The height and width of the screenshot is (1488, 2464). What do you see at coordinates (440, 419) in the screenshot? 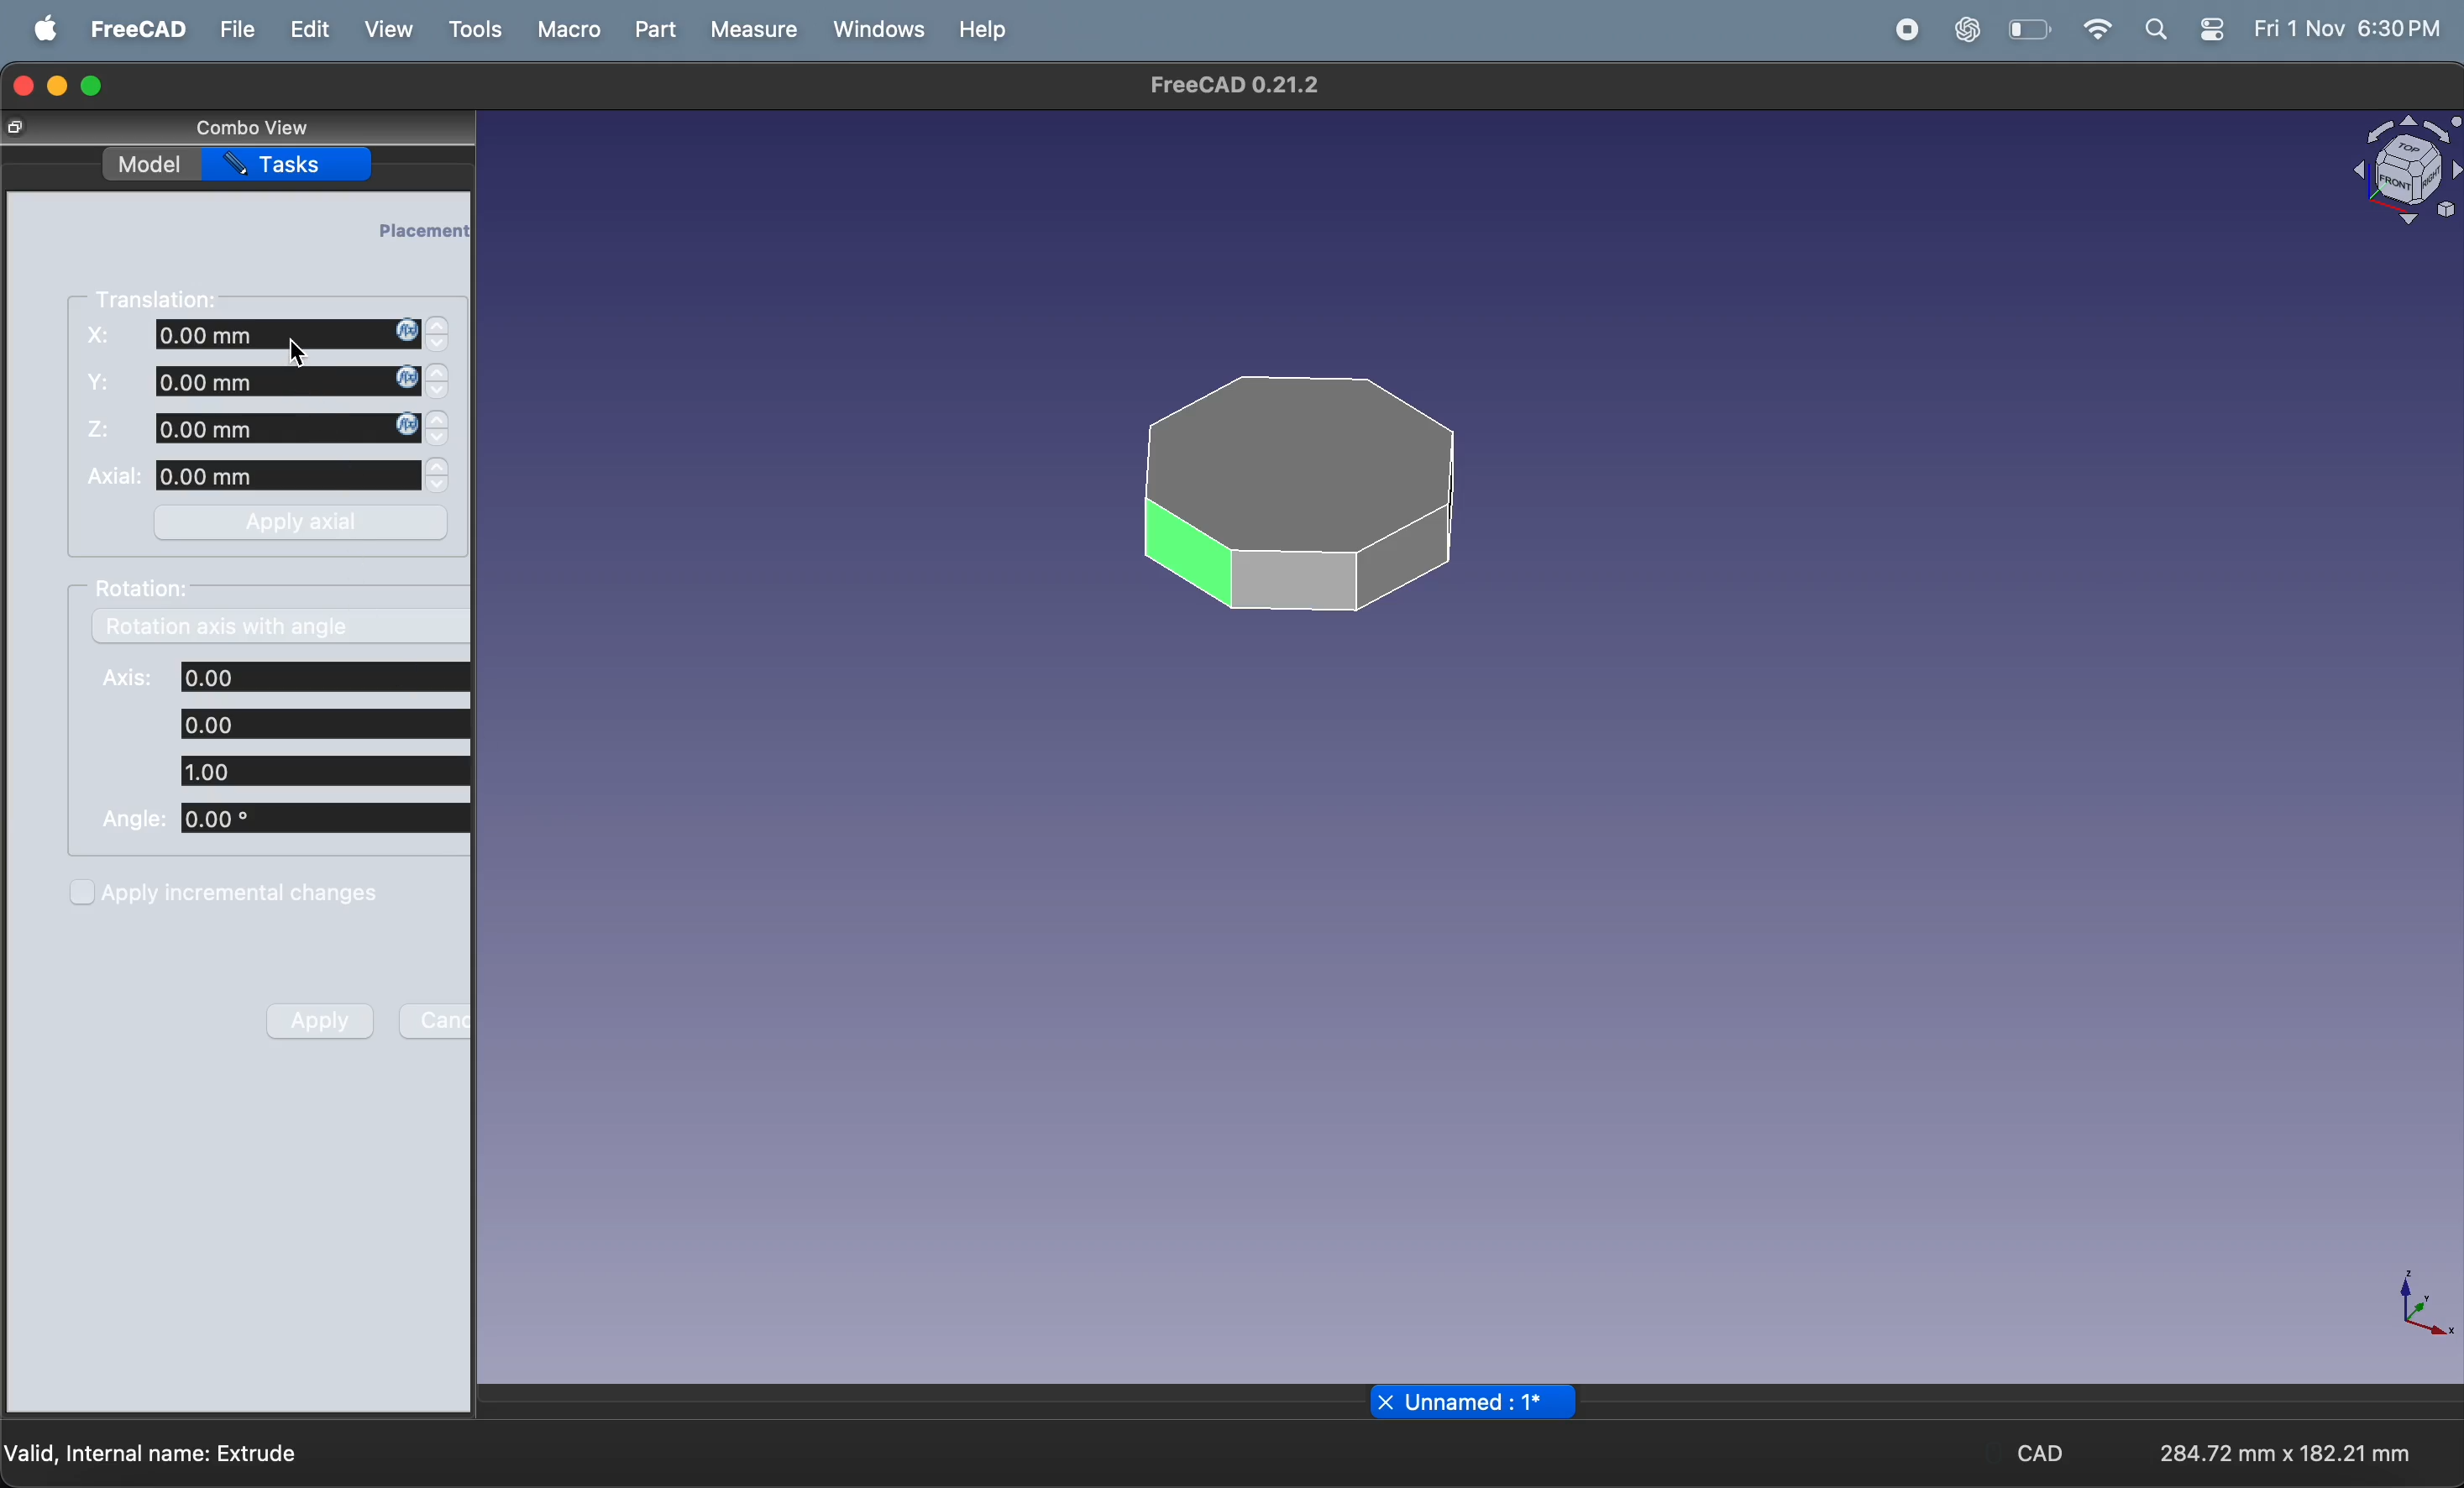
I see `up` at bounding box center [440, 419].